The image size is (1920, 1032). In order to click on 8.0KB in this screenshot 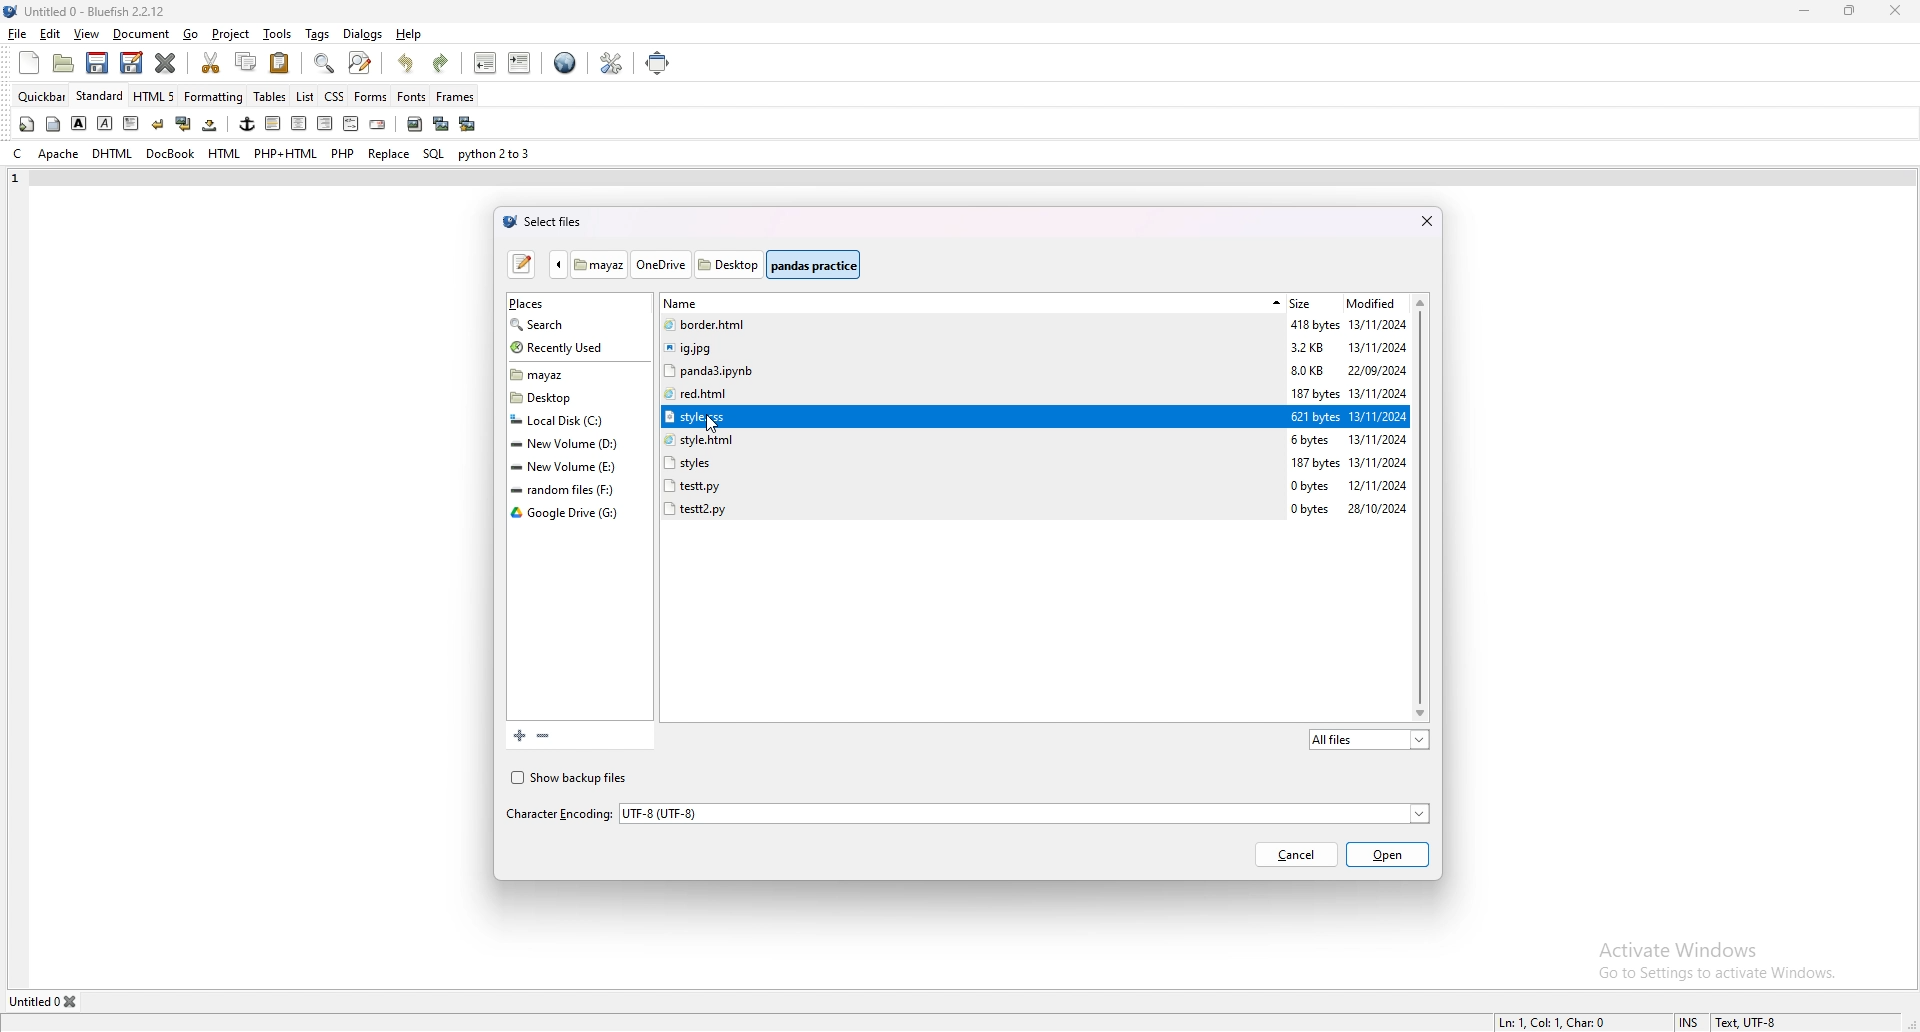, I will do `click(1308, 372)`.